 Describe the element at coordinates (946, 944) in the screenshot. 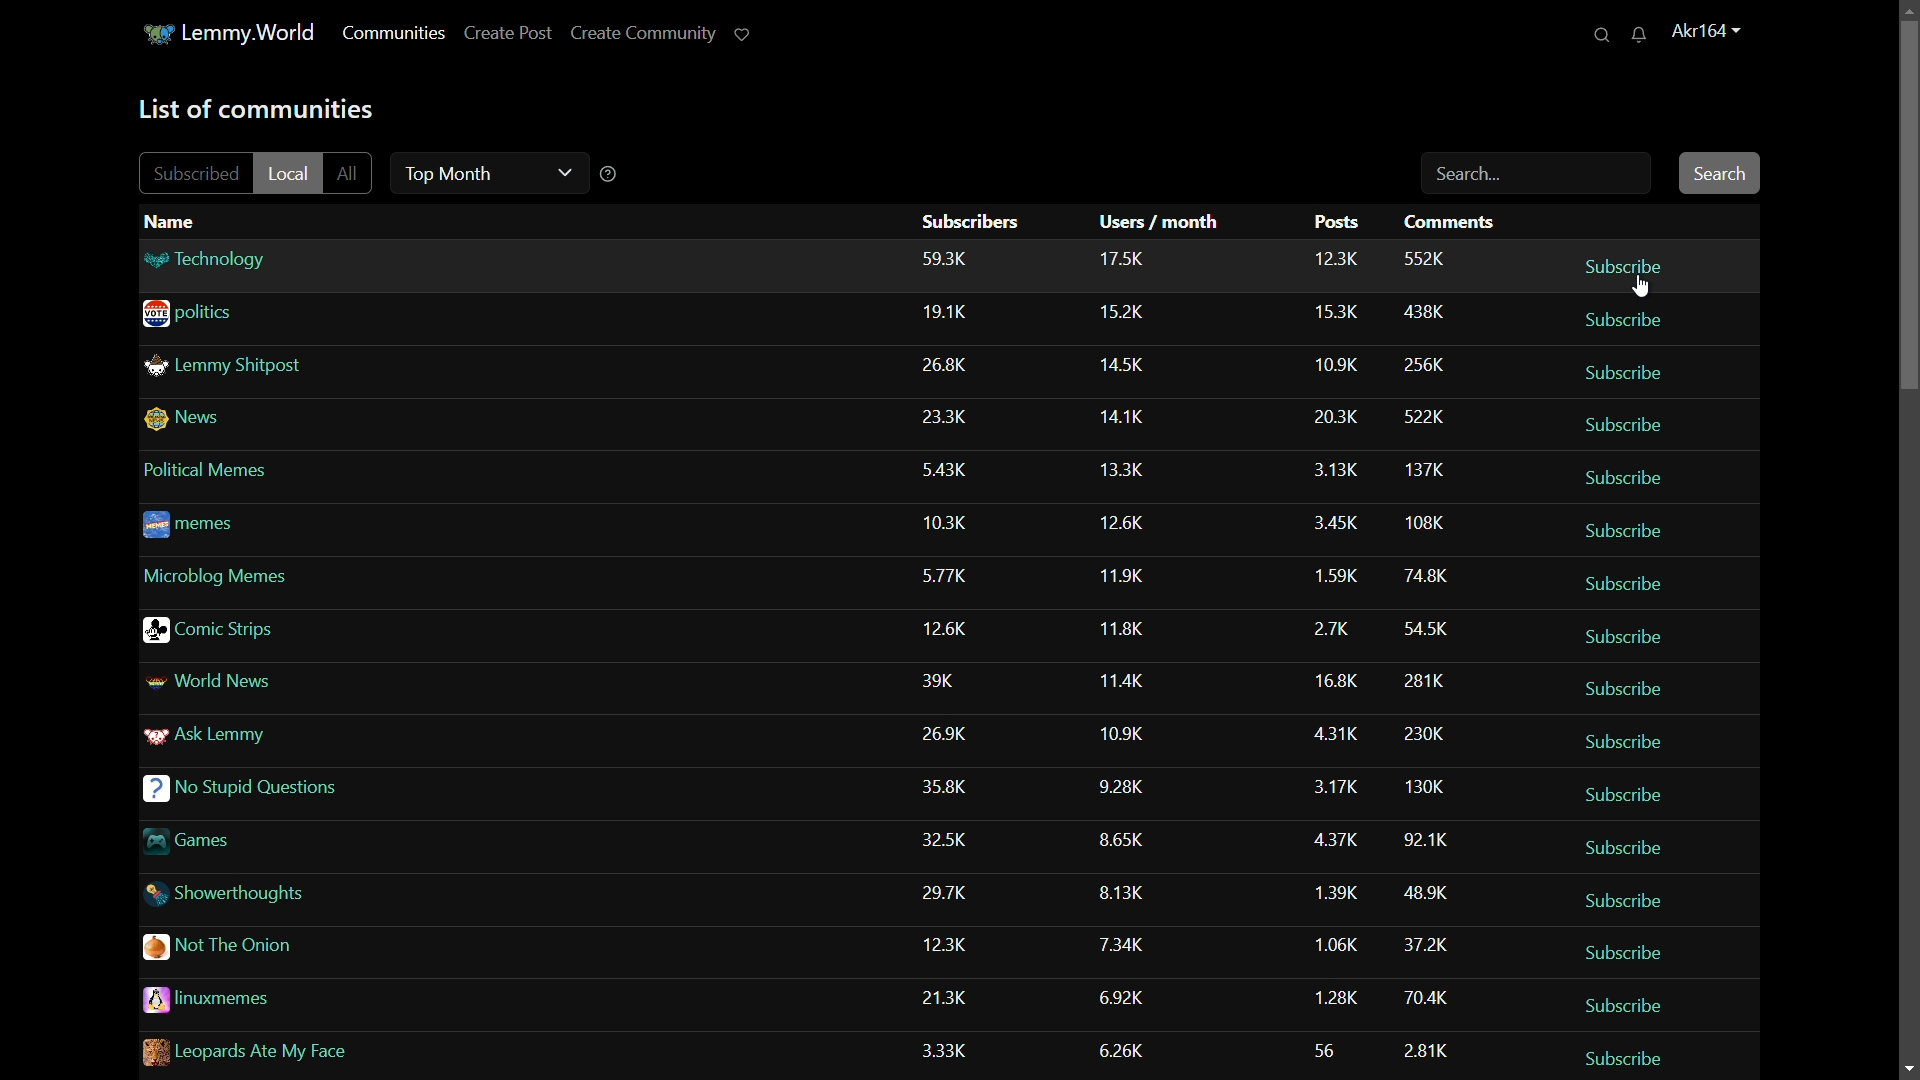

I see `subscribers` at that location.